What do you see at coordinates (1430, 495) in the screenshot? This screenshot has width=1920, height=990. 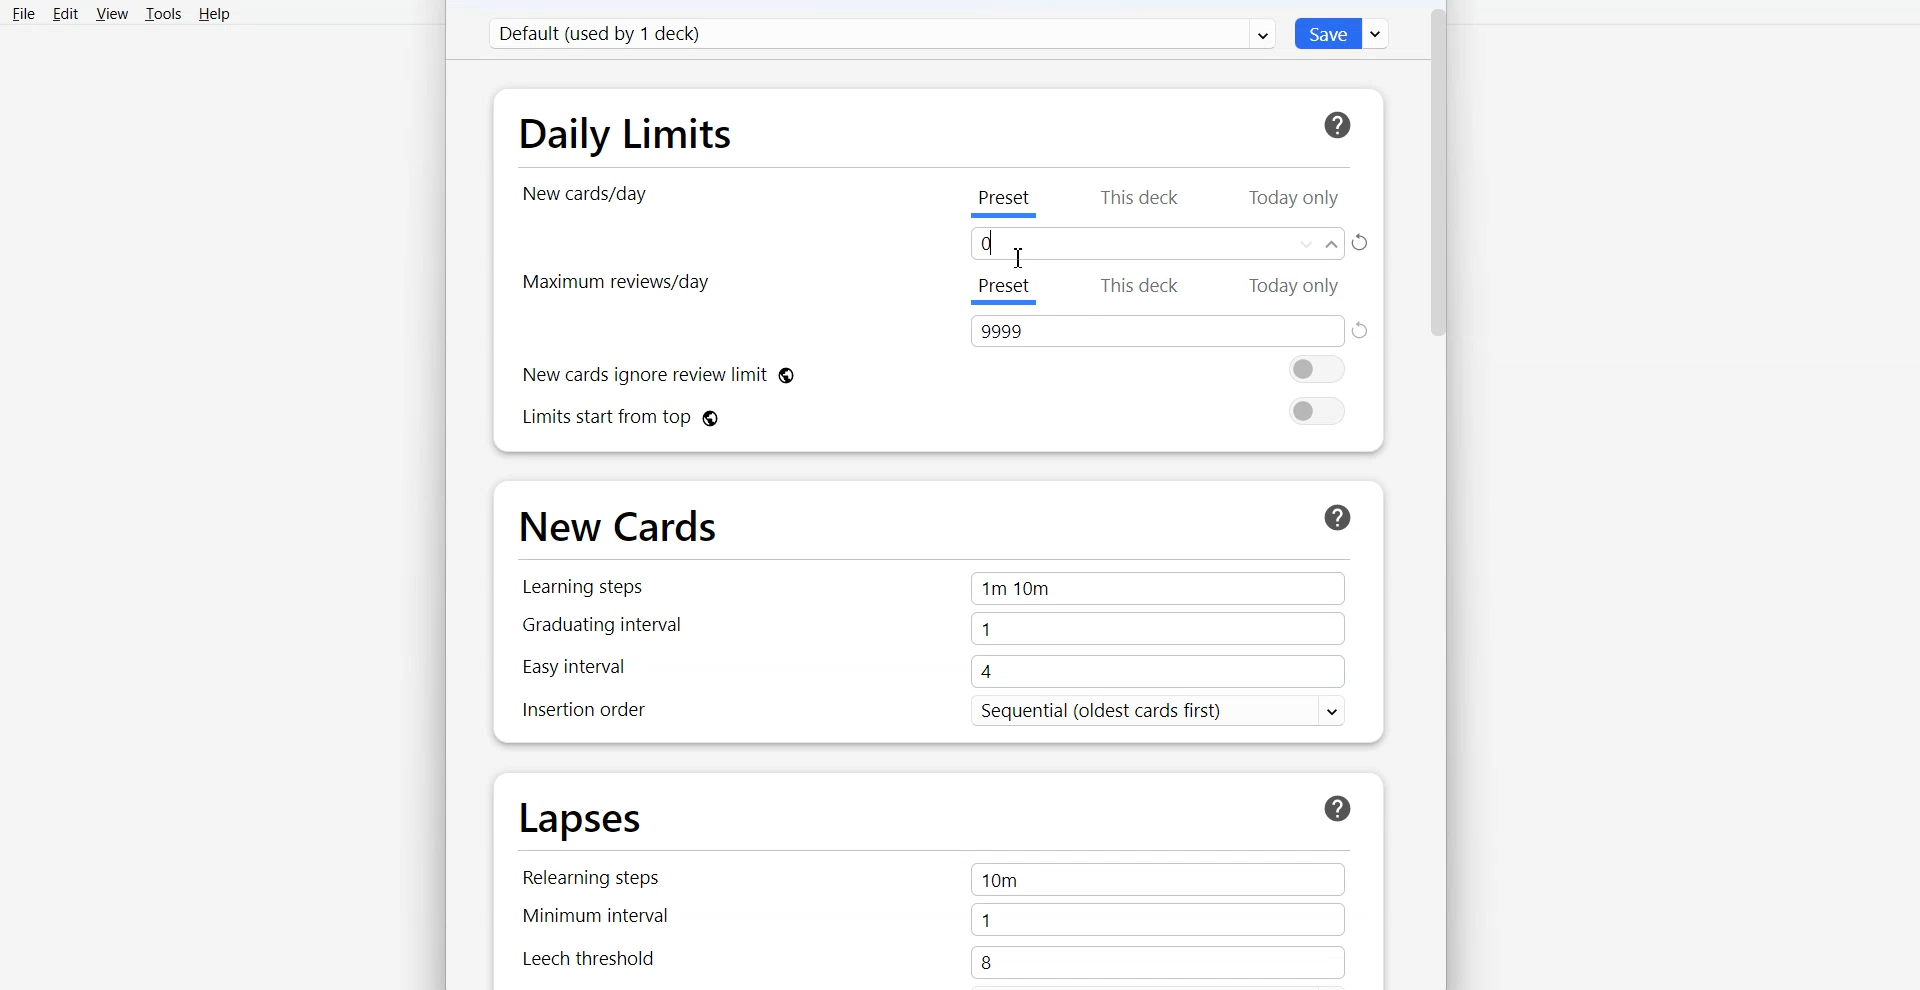 I see `Vertical scroll bar` at bounding box center [1430, 495].